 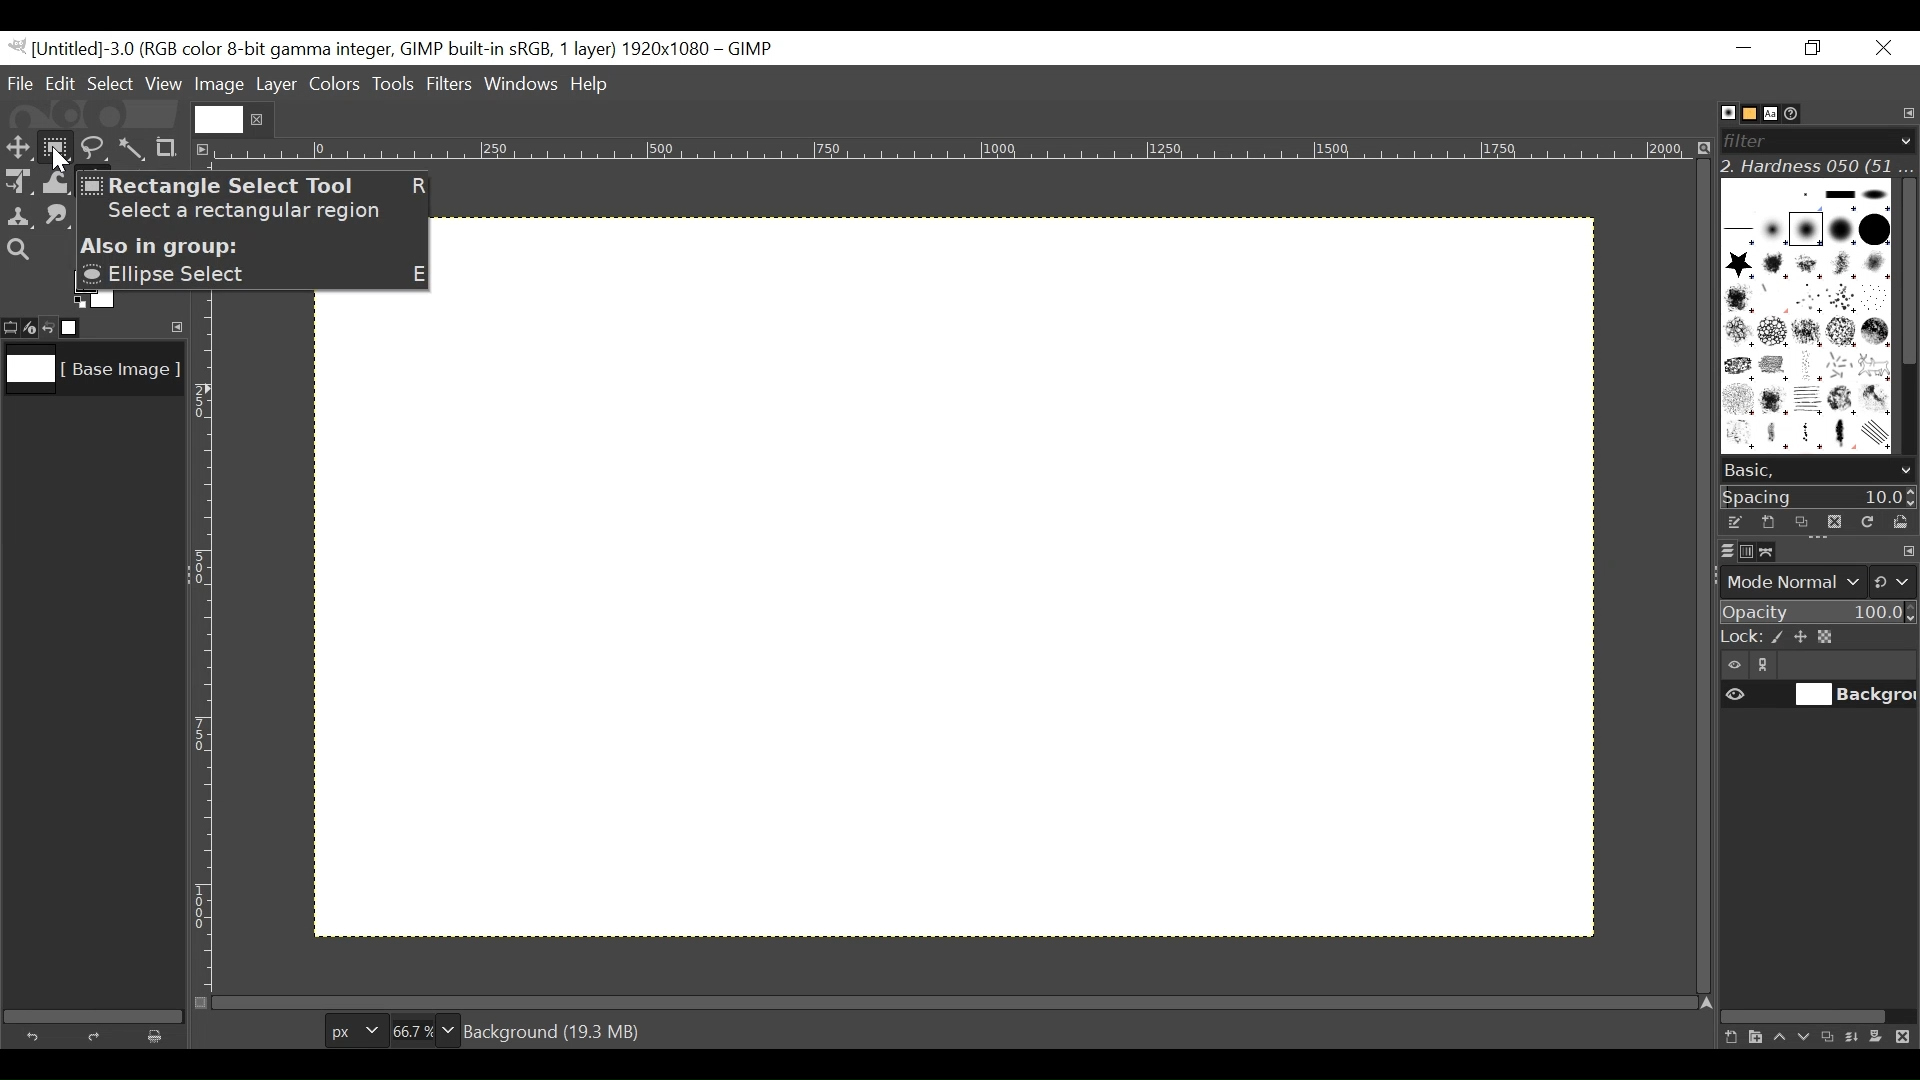 What do you see at coordinates (1745, 47) in the screenshot?
I see `Minimize` at bounding box center [1745, 47].